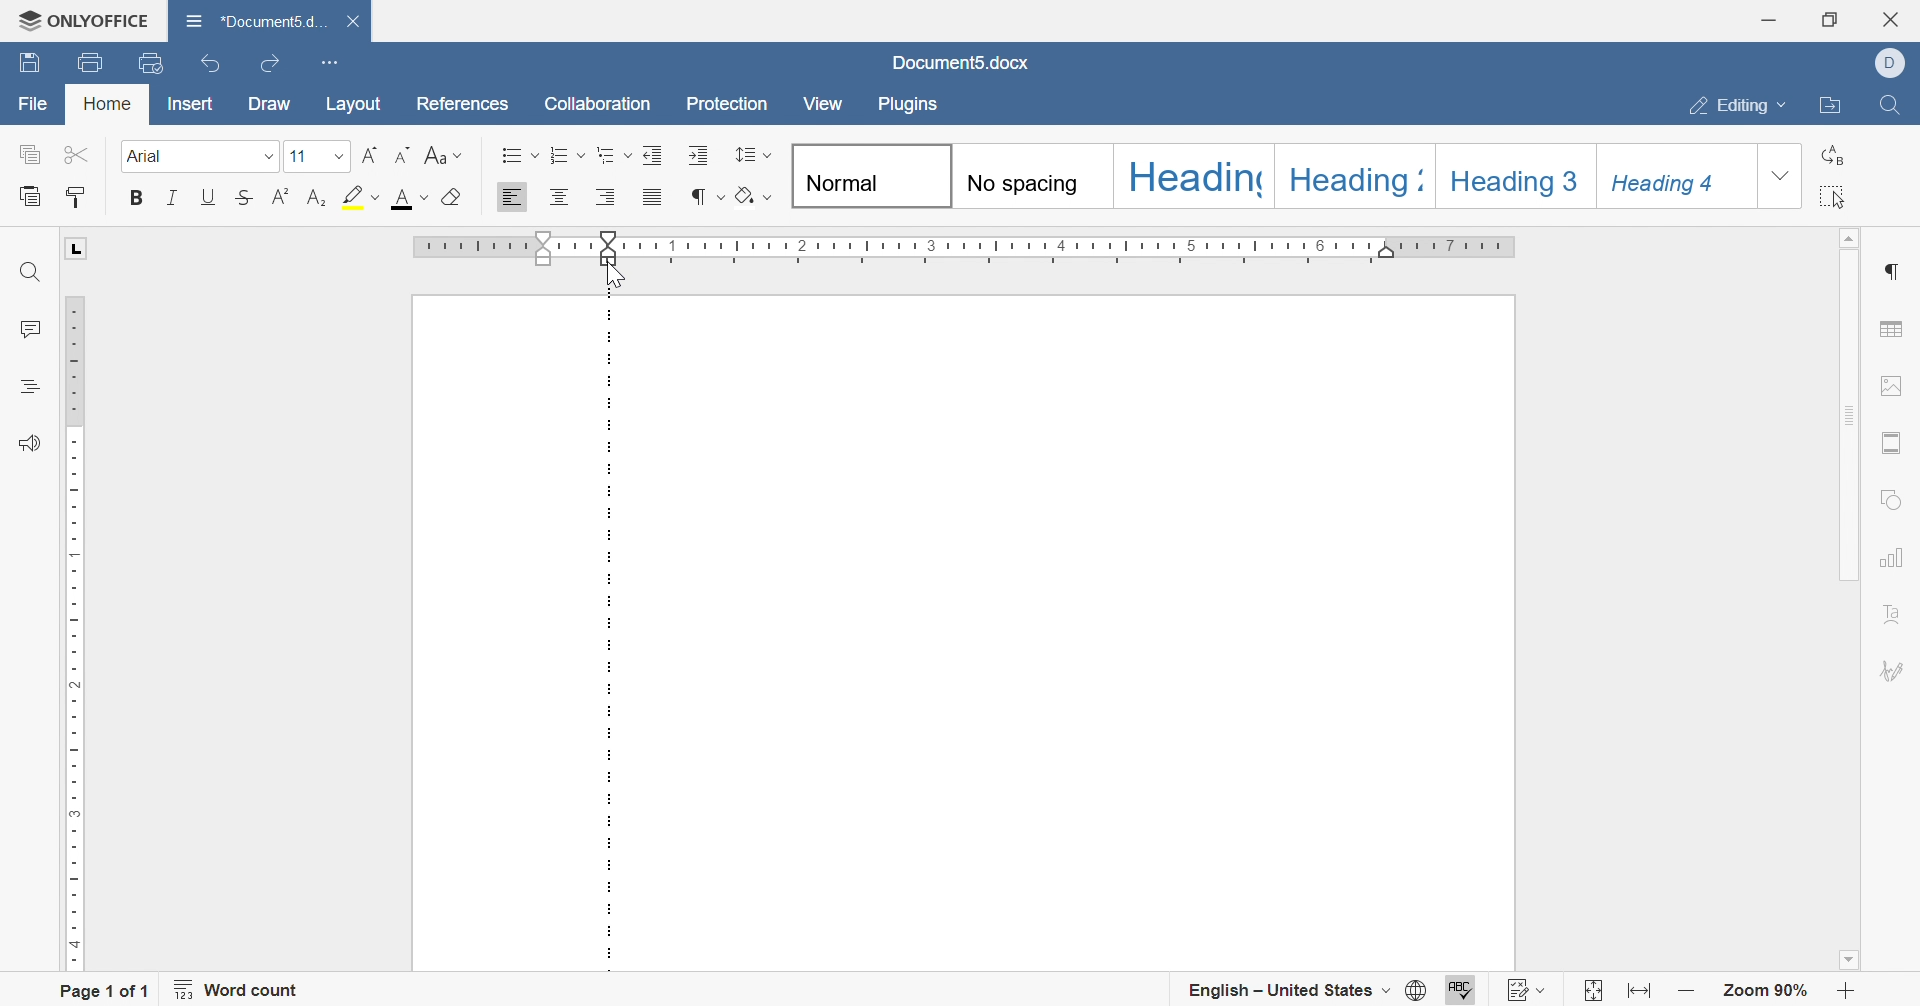 This screenshot has width=1920, height=1006. I want to click on minimize, so click(1771, 18).